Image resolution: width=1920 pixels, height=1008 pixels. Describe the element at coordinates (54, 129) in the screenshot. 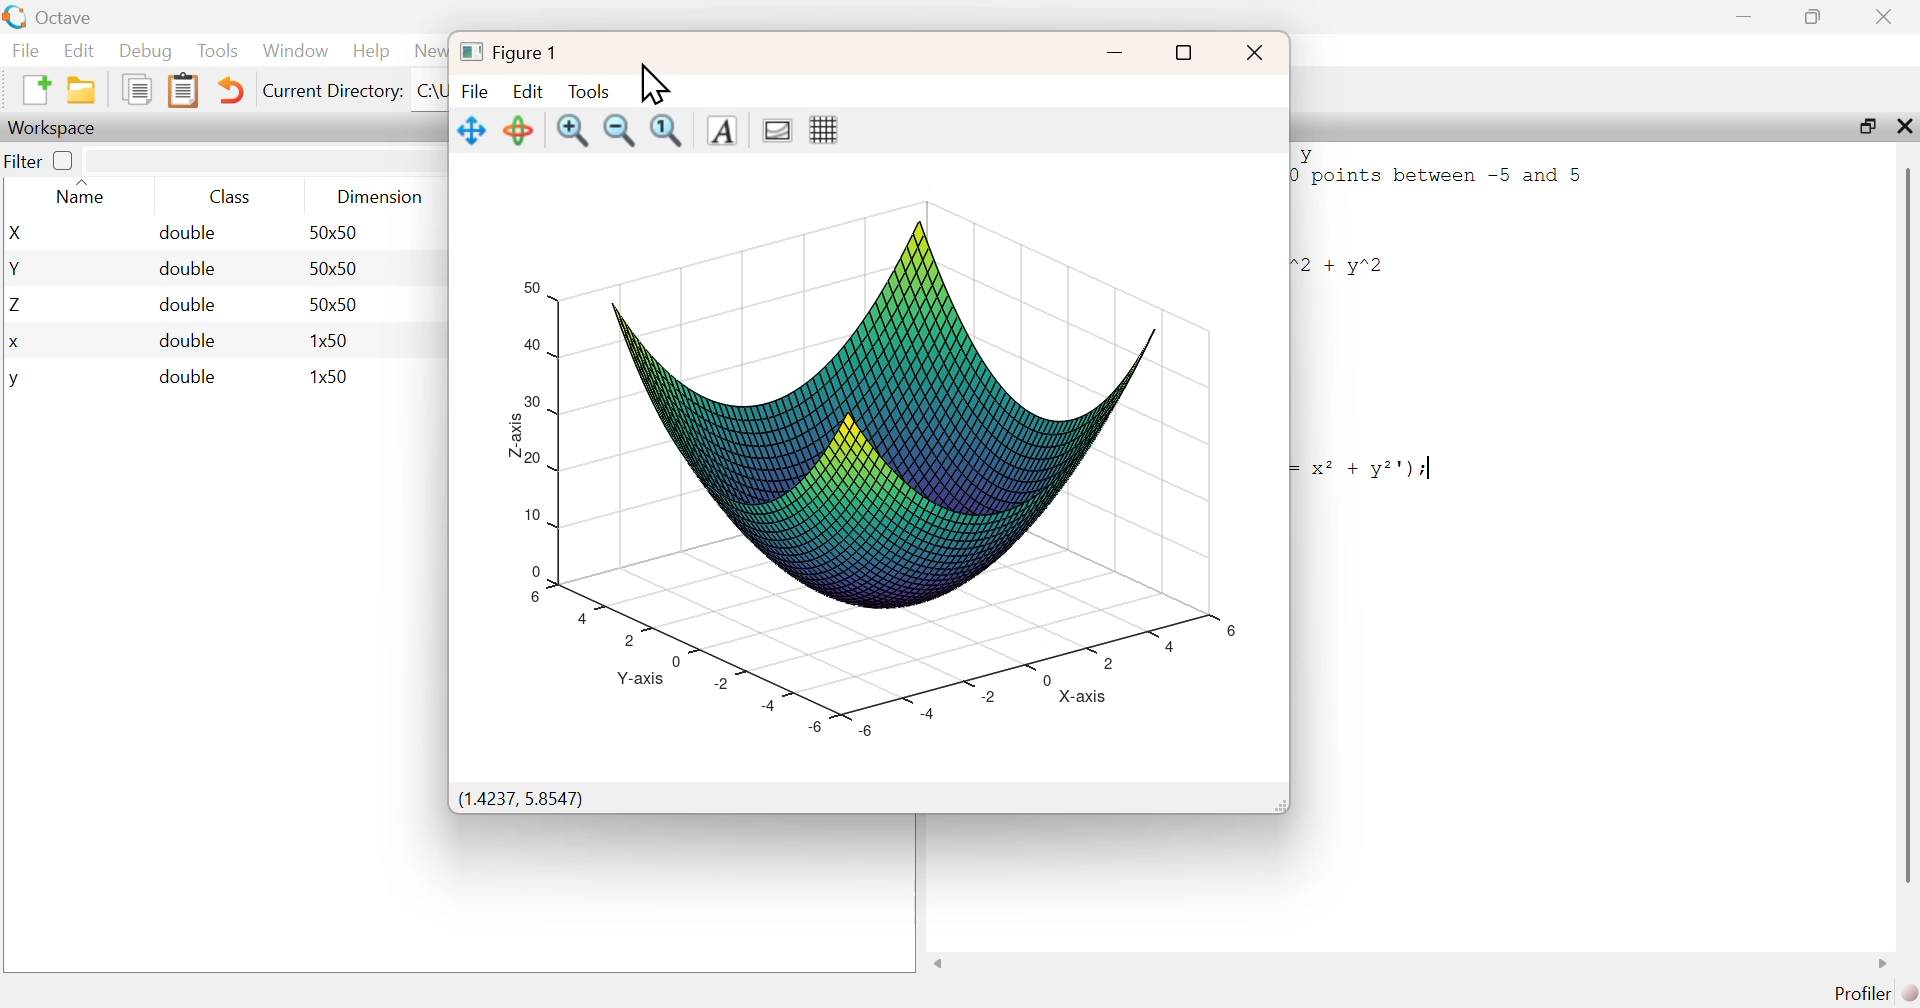

I see `Workspace` at that location.